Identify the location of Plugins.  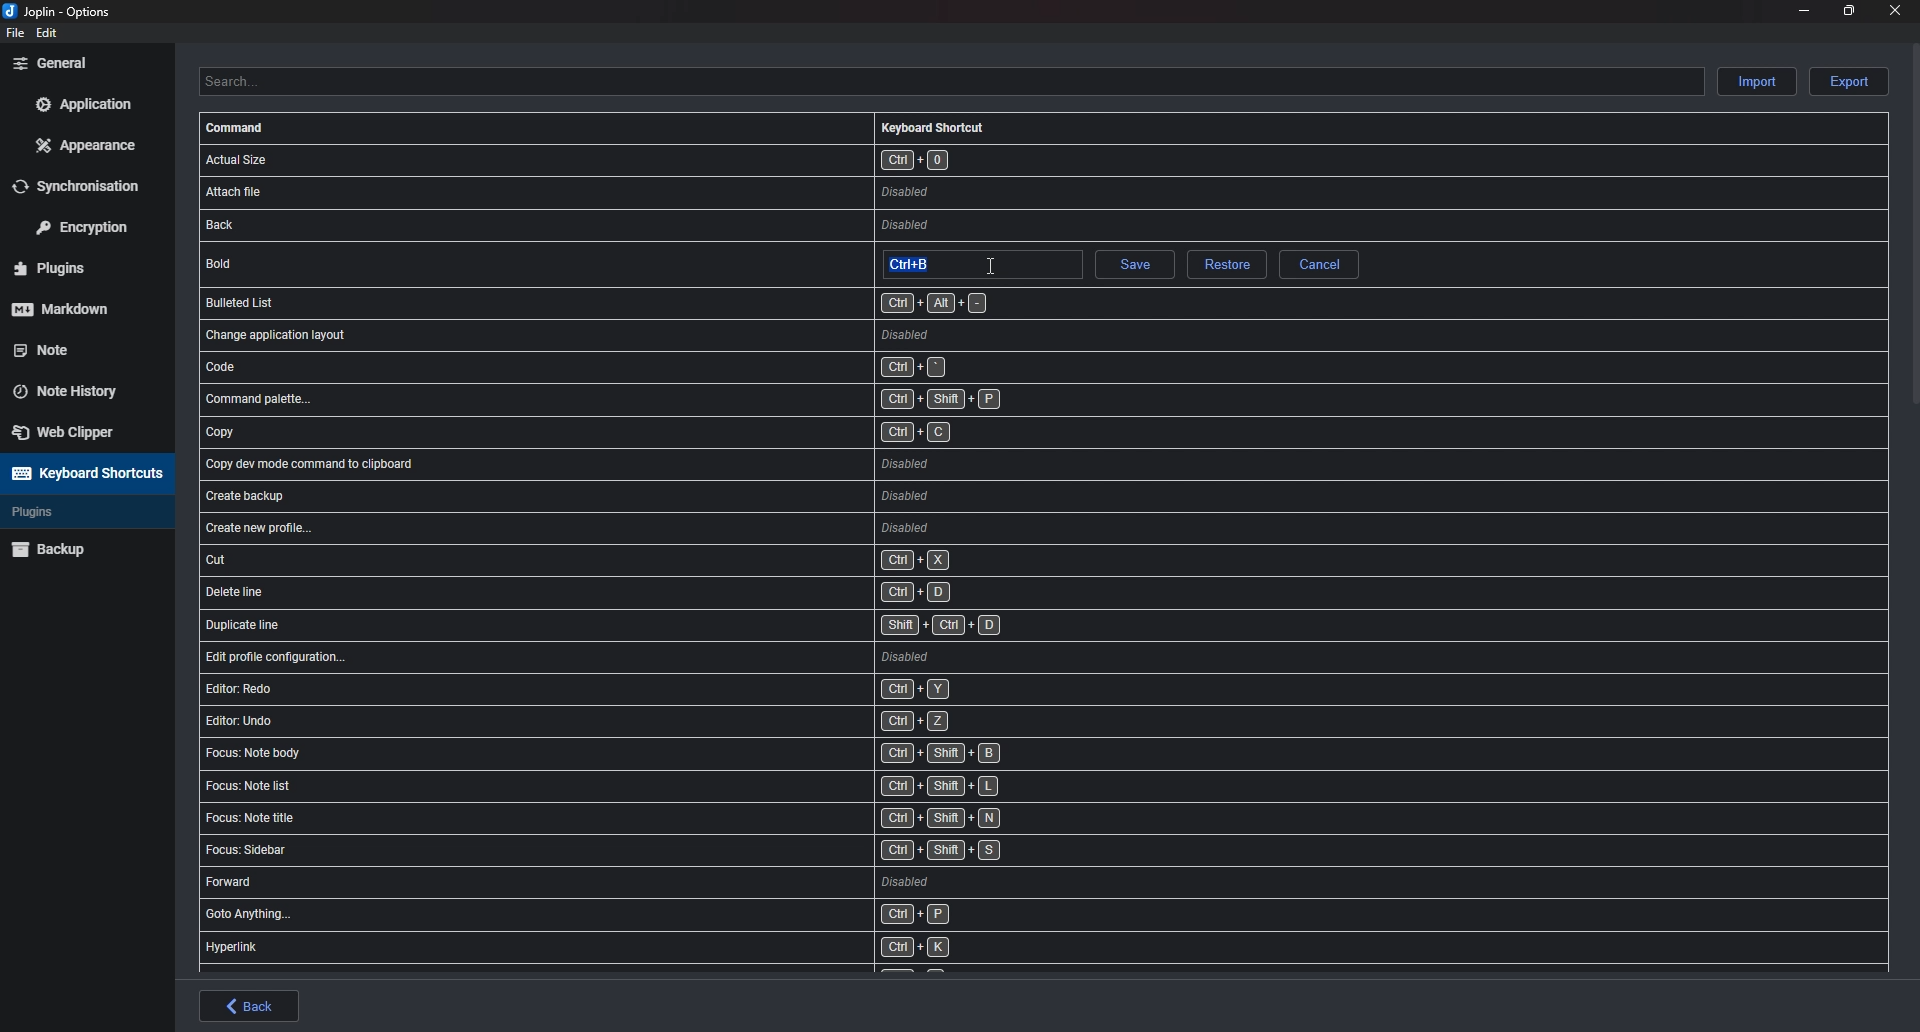
(77, 269).